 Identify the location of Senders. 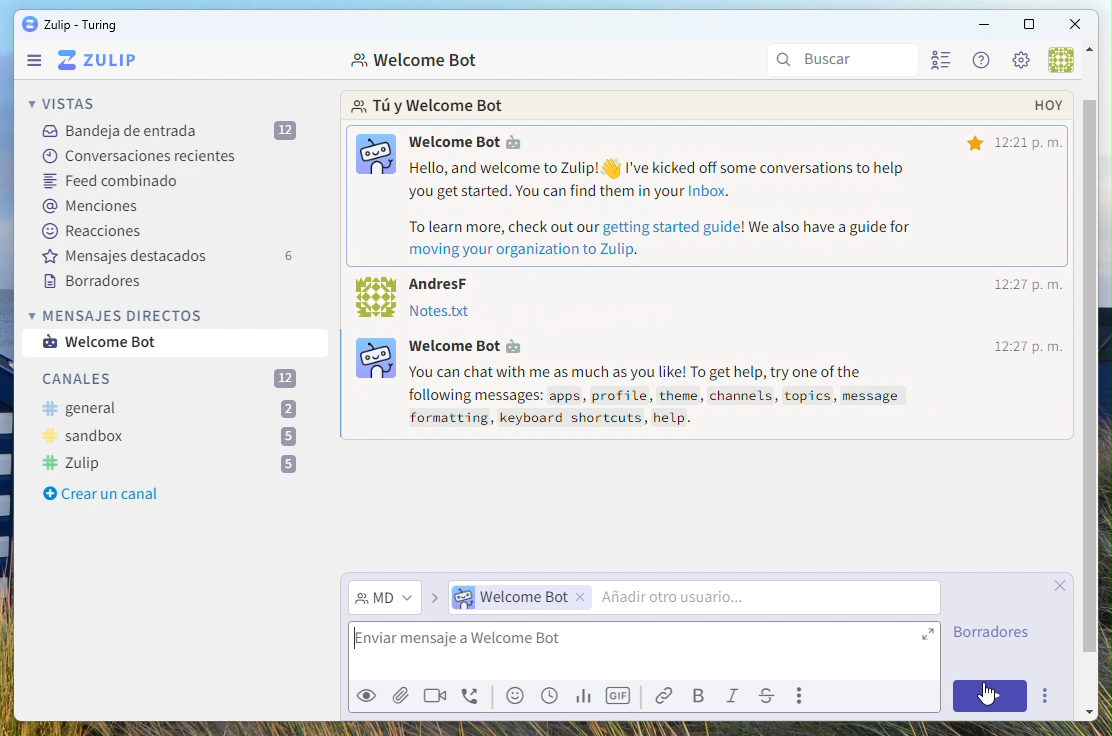
(689, 599).